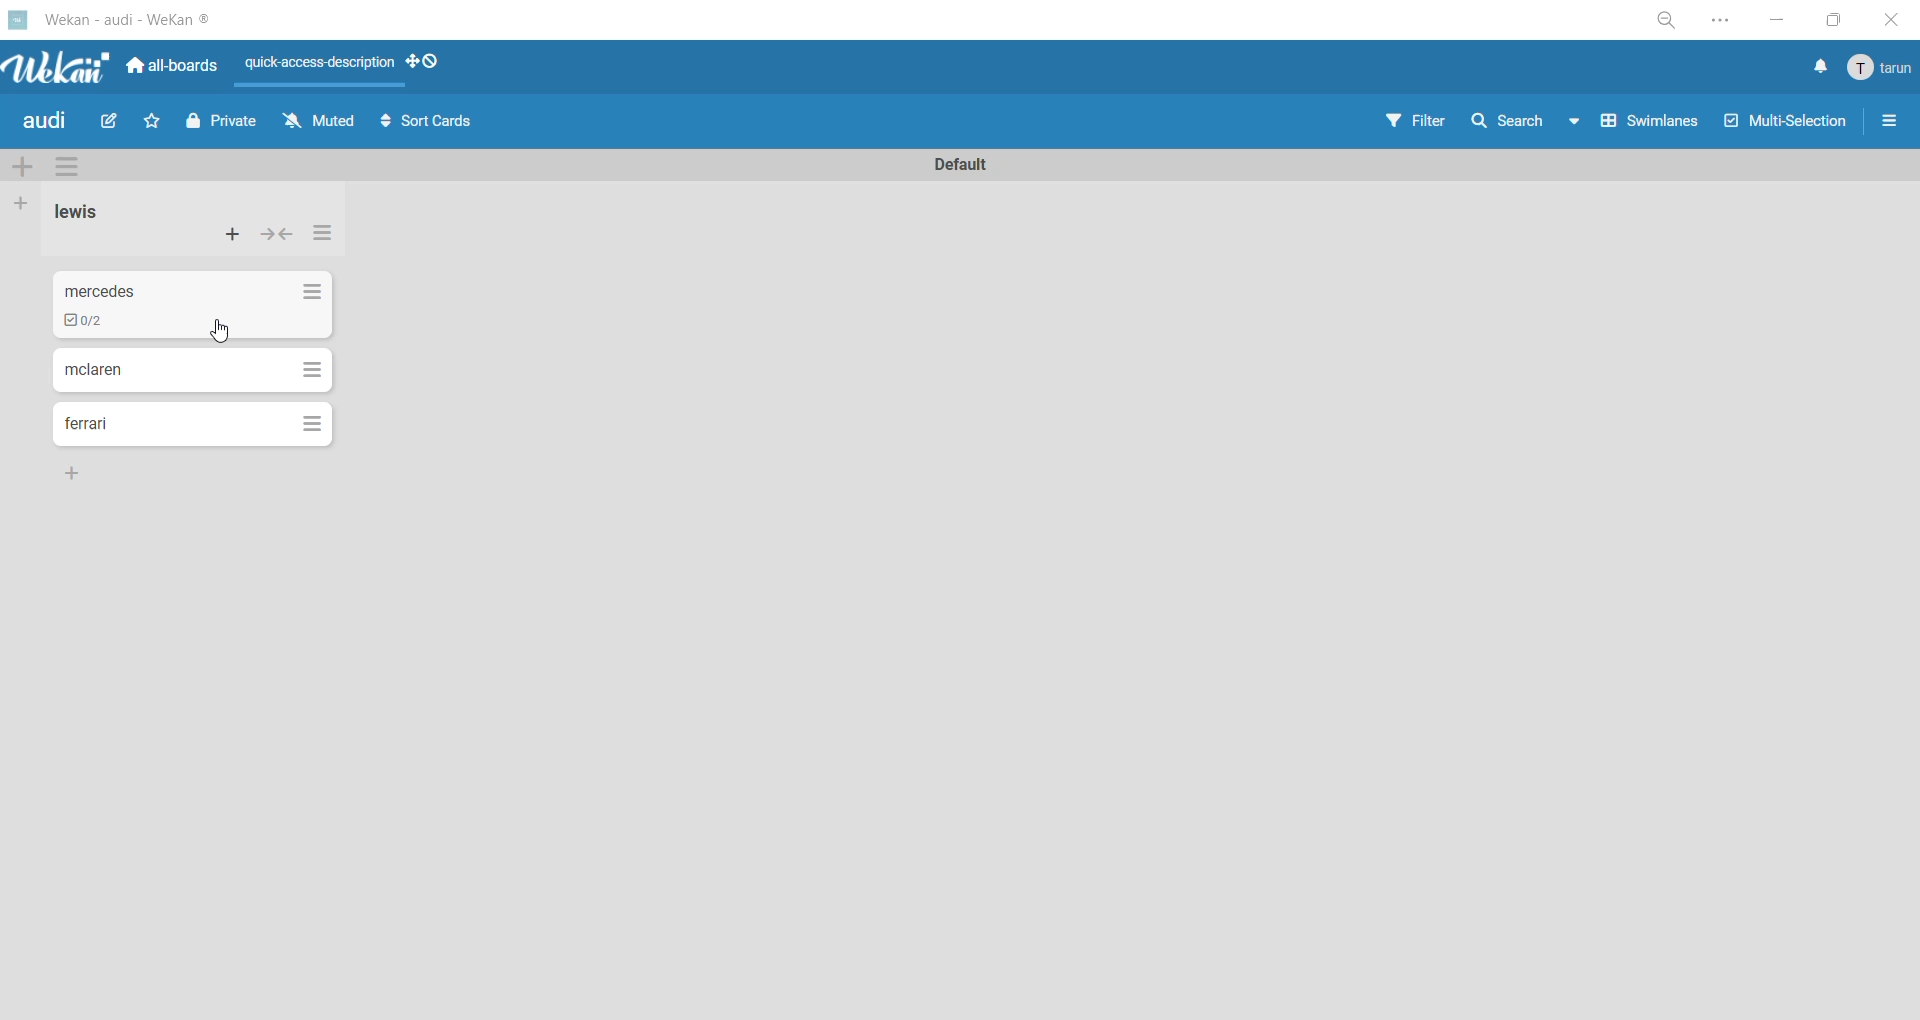  Describe the element at coordinates (330, 235) in the screenshot. I see `list actions` at that location.